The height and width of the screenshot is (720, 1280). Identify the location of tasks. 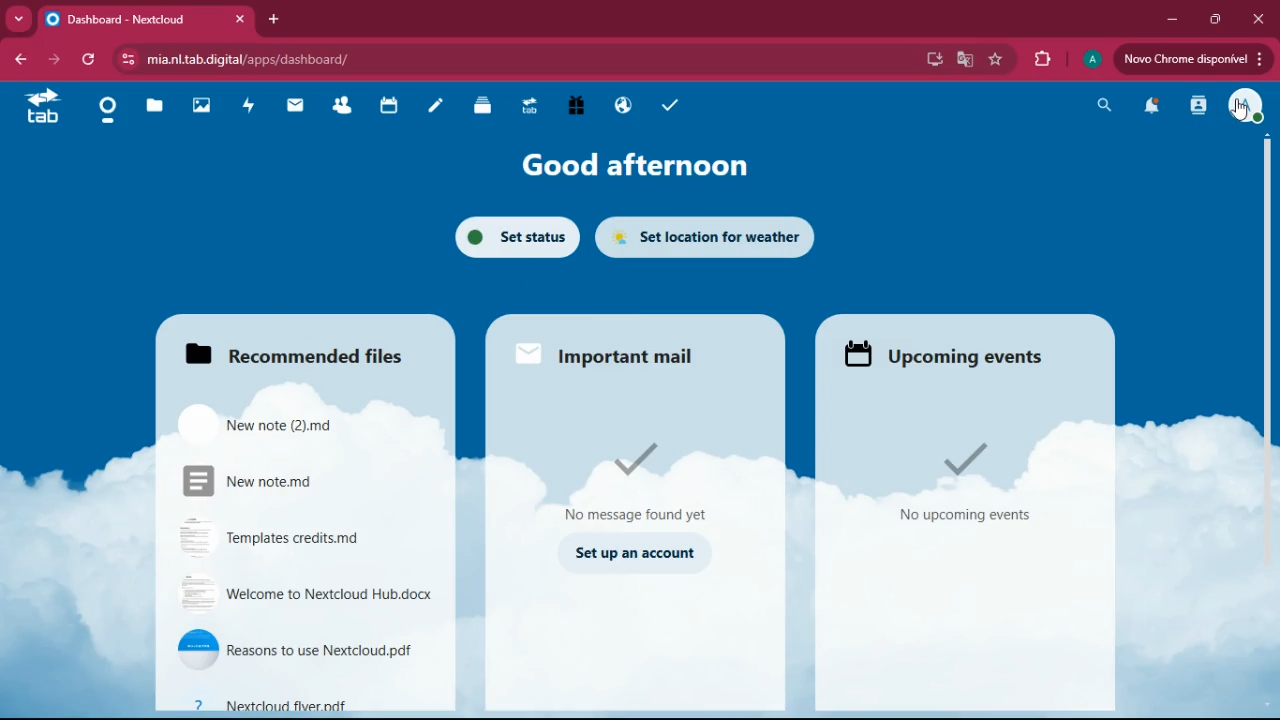
(666, 106).